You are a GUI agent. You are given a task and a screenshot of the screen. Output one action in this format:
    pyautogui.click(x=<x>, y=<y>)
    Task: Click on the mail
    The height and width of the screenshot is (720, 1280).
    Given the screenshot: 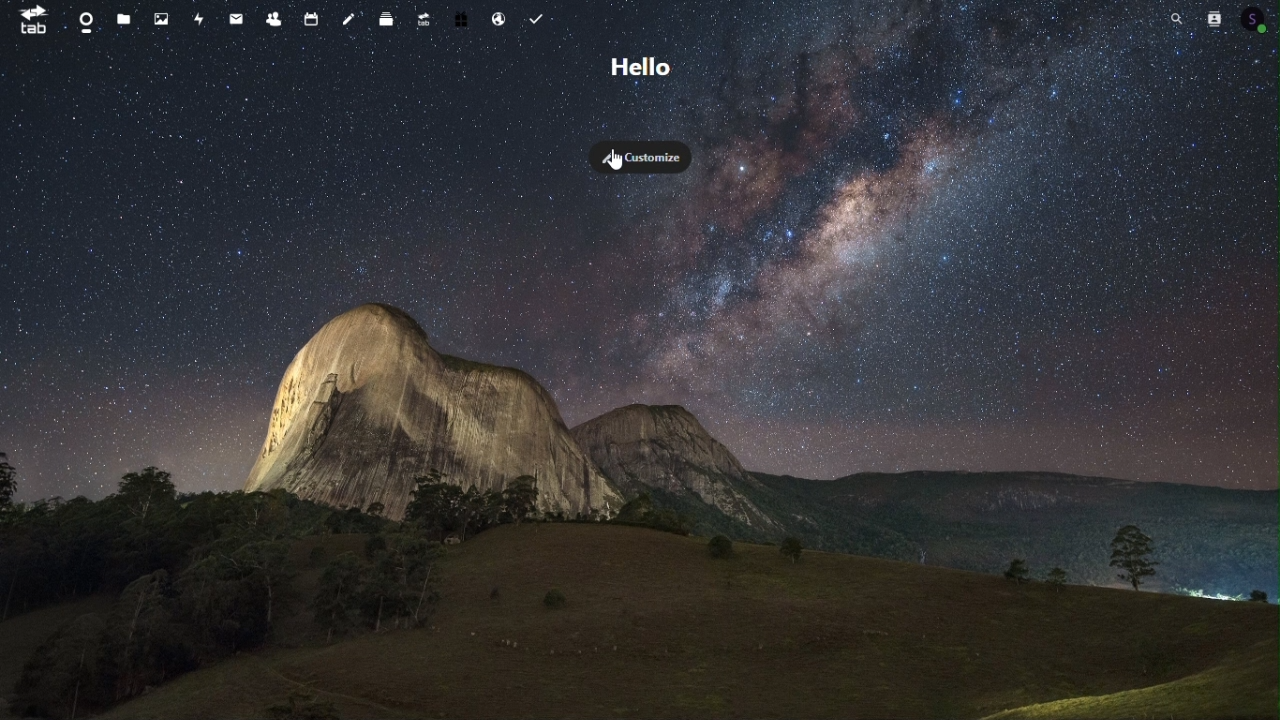 What is the action you would take?
    pyautogui.click(x=236, y=18)
    